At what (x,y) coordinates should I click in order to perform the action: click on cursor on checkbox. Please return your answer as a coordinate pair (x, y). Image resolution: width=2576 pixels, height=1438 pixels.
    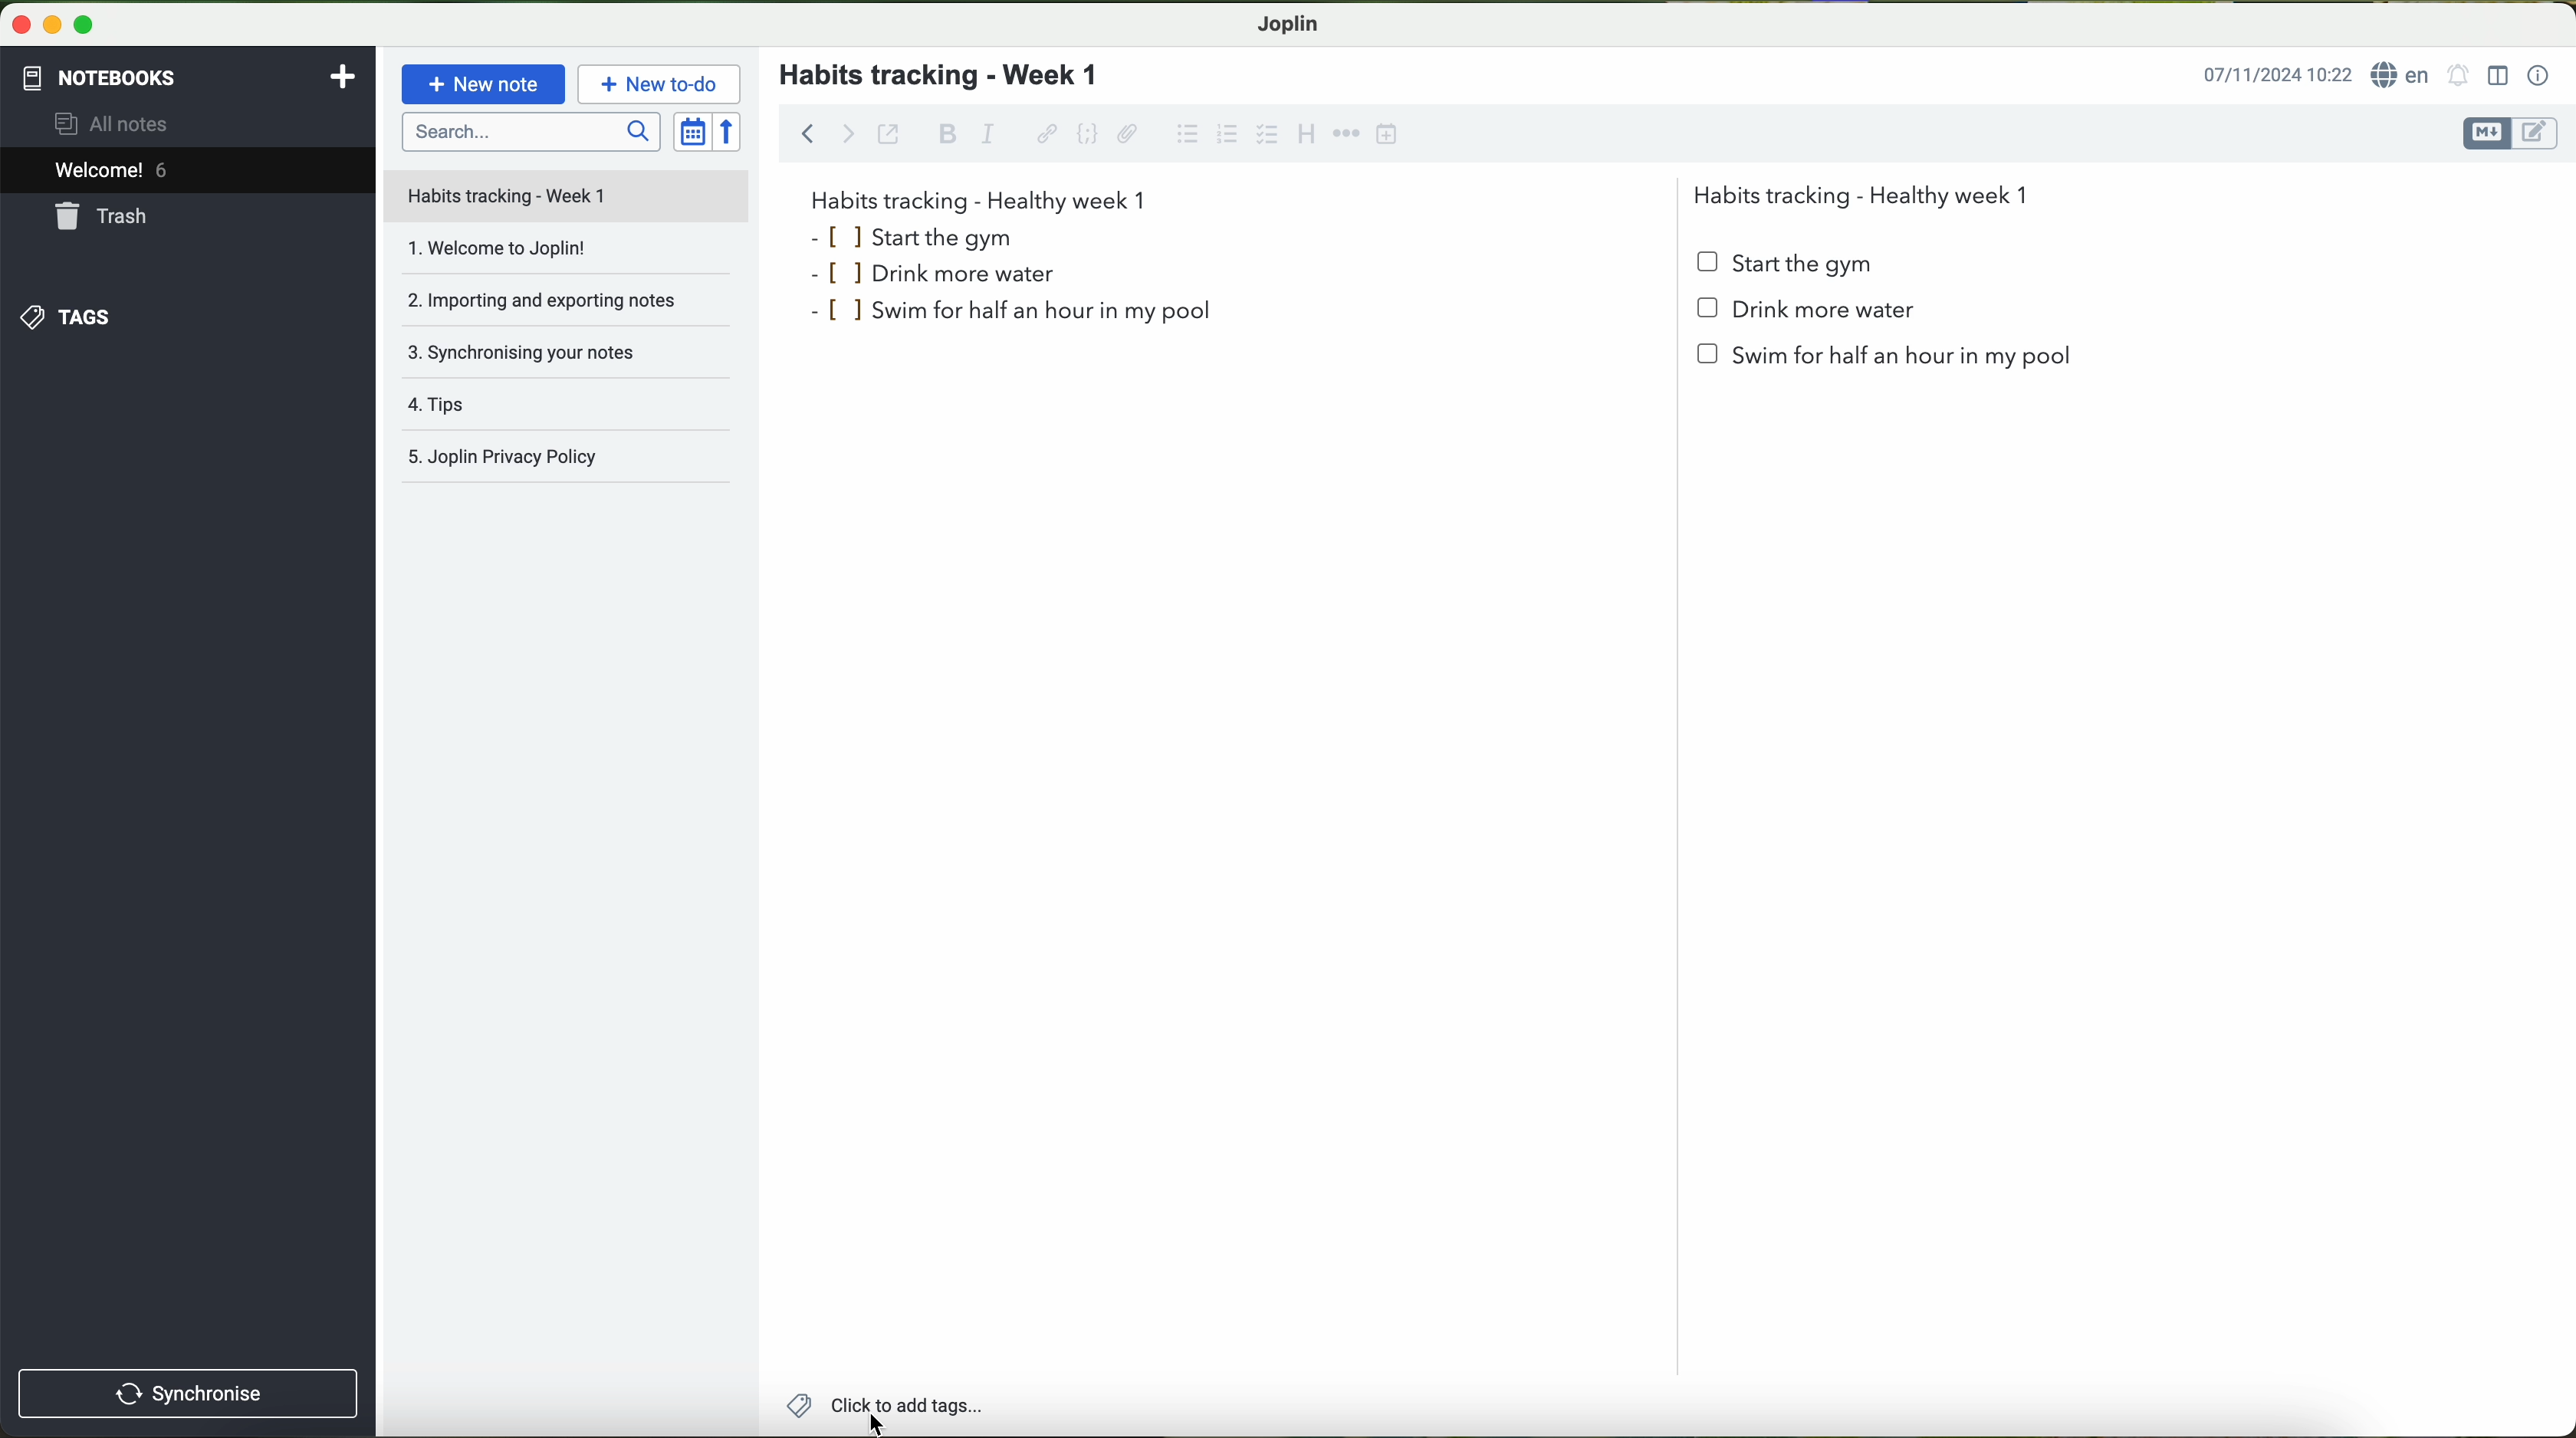
    Looking at the image, I should click on (1269, 139).